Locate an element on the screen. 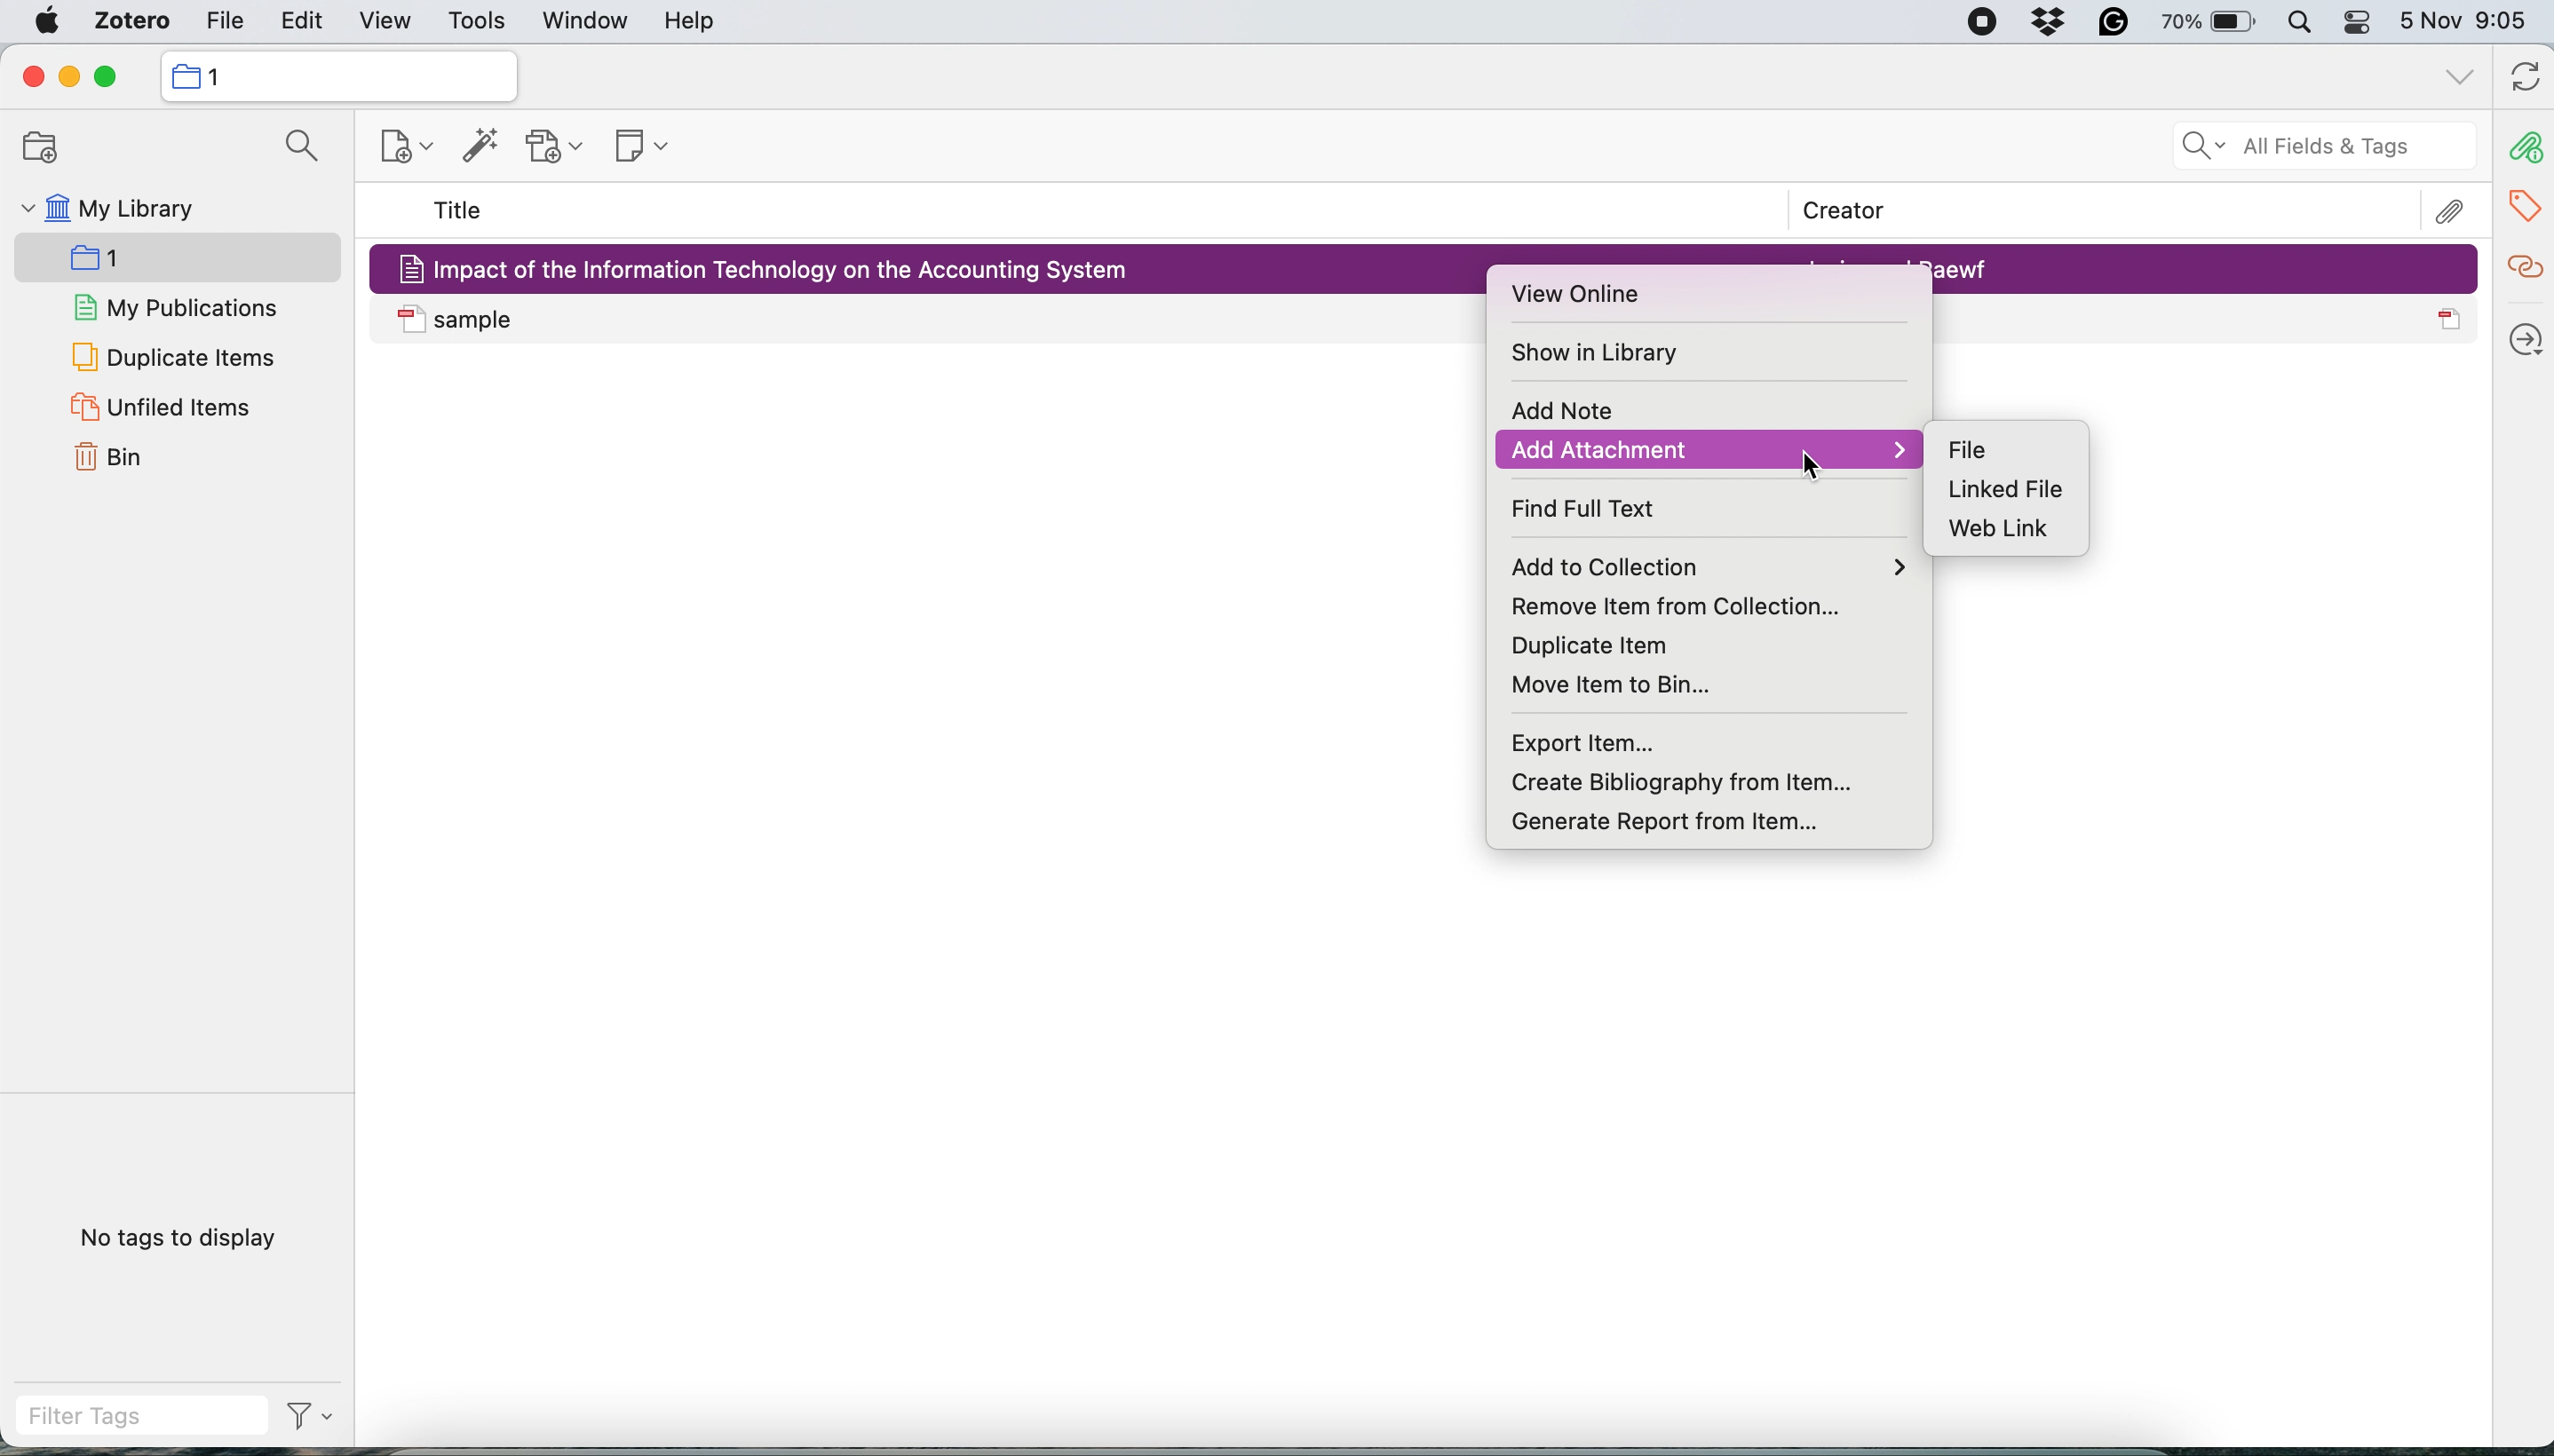  my library is located at coordinates (106, 212).